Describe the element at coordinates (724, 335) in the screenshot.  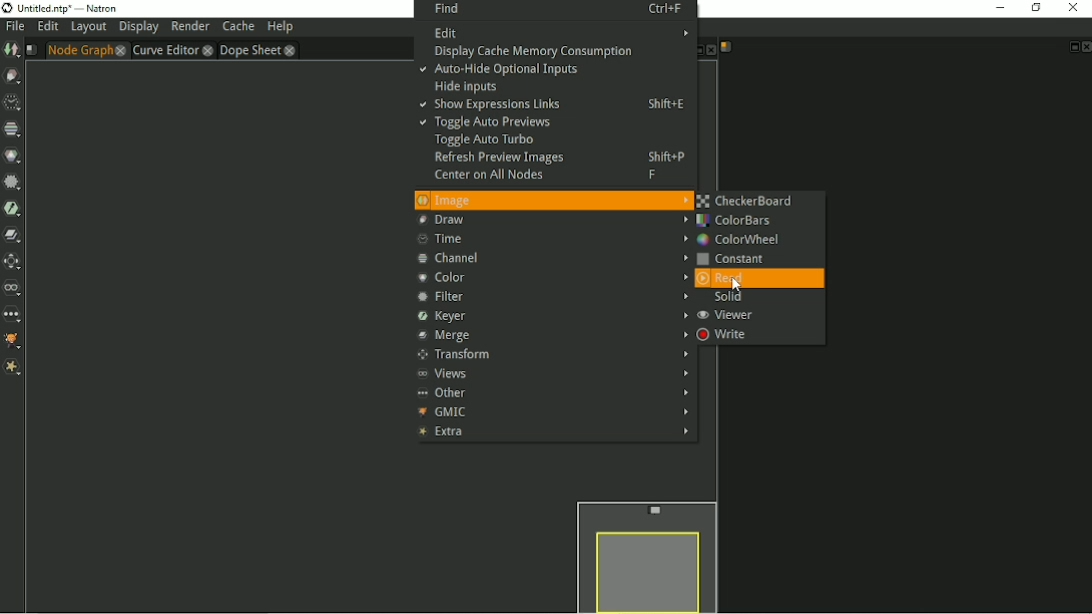
I see `Write` at that location.